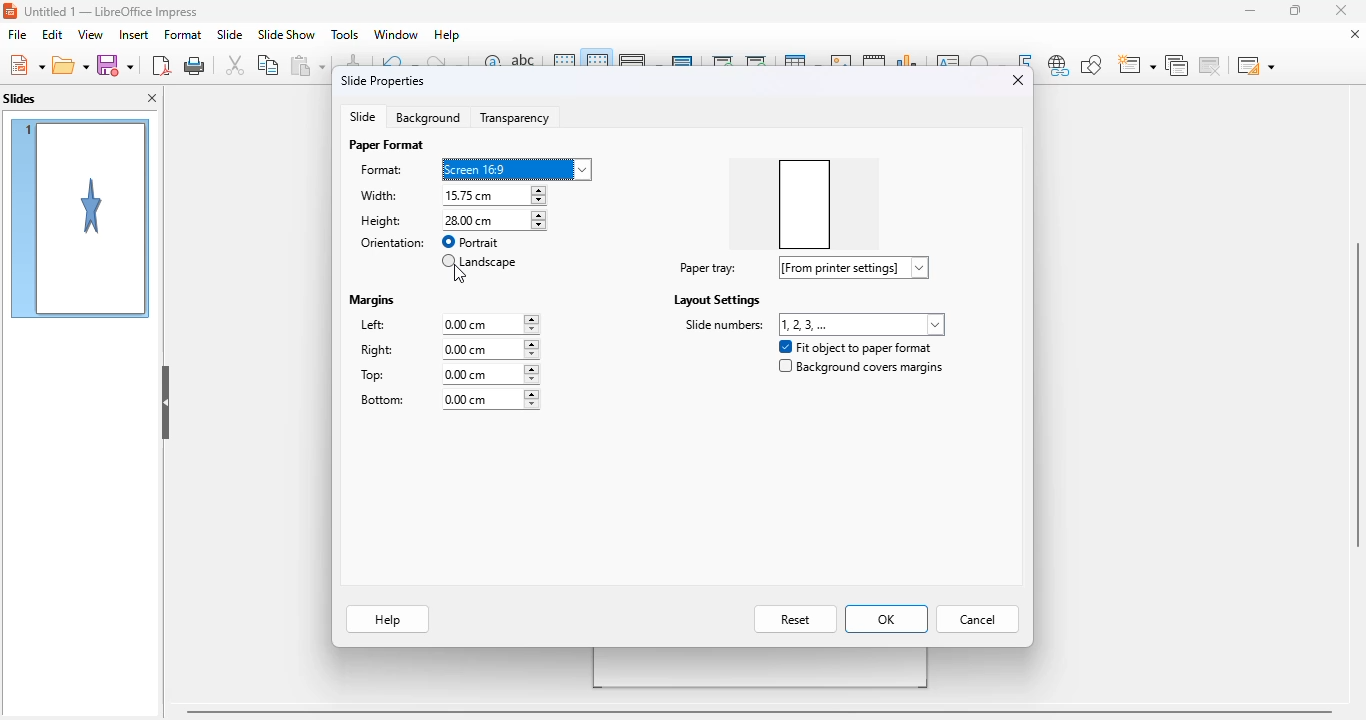  What do you see at coordinates (383, 170) in the screenshot?
I see `format` at bounding box center [383, 170].